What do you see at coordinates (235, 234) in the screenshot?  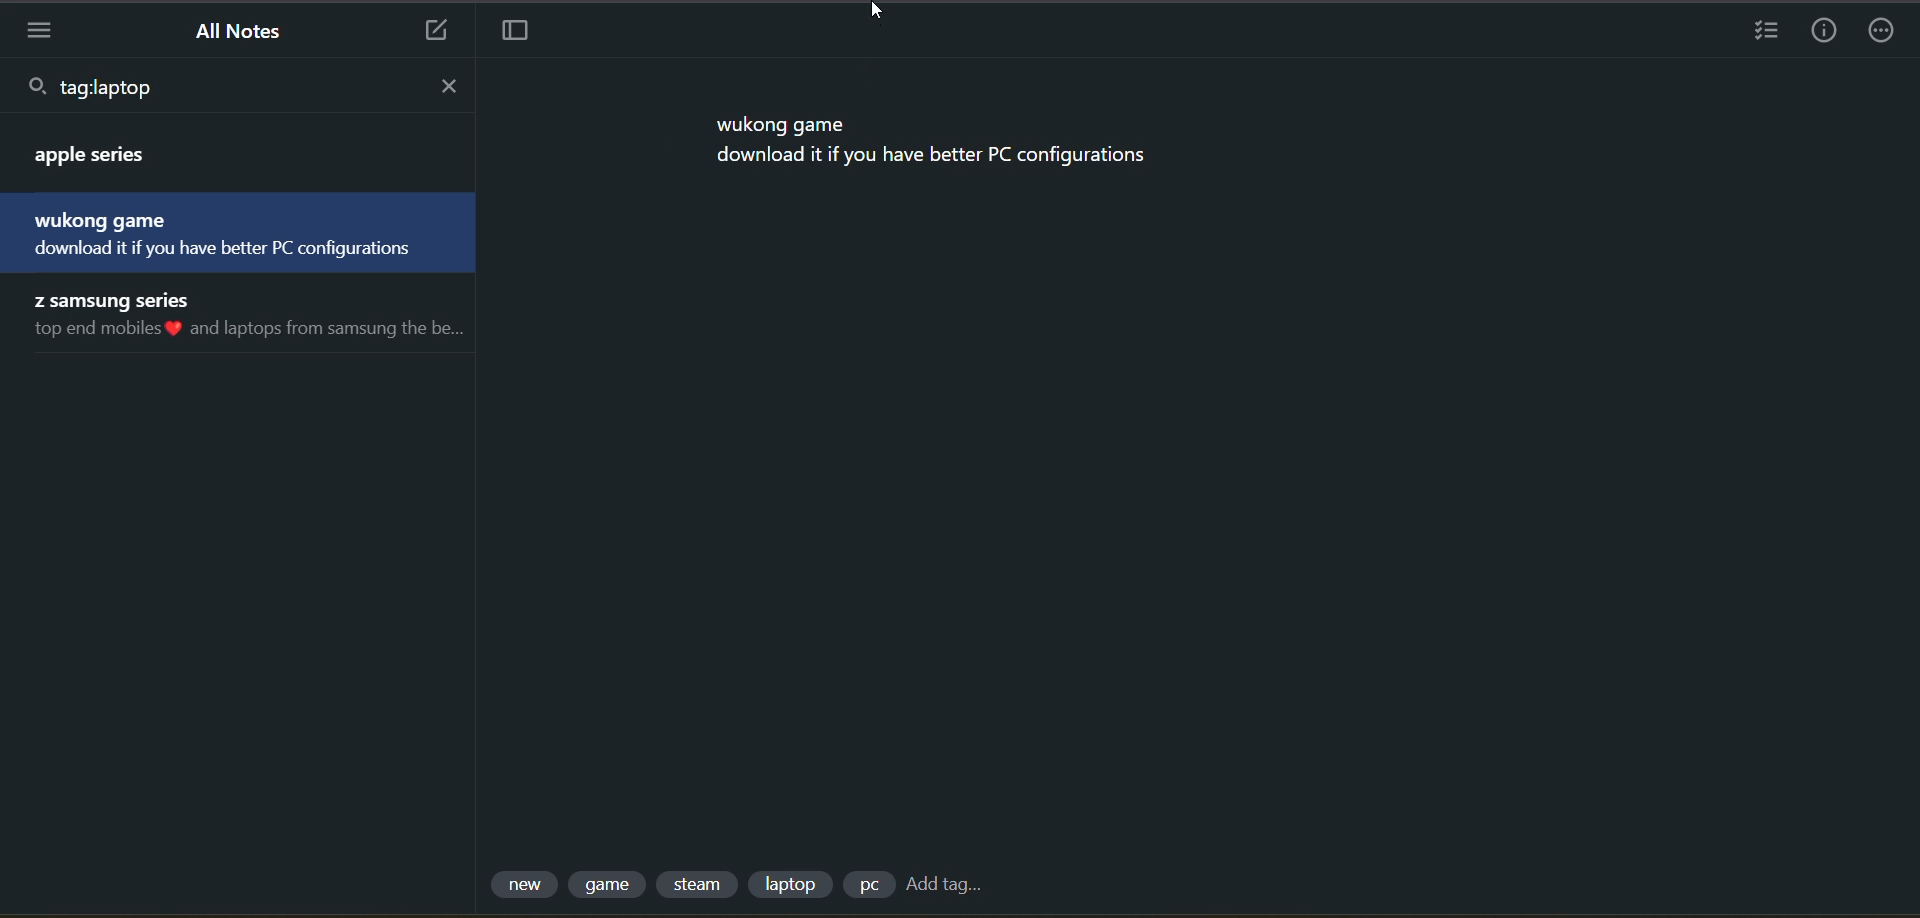 I see `notes with tag matching` at bounding box center [235, 234].